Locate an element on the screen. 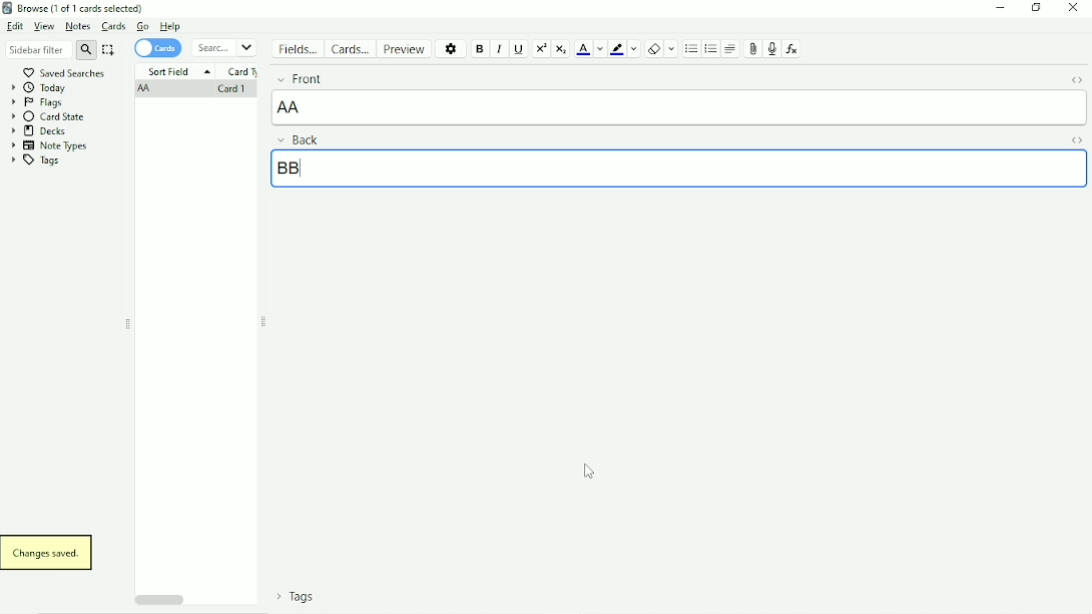  Edit is located at coordinates (15, 26).